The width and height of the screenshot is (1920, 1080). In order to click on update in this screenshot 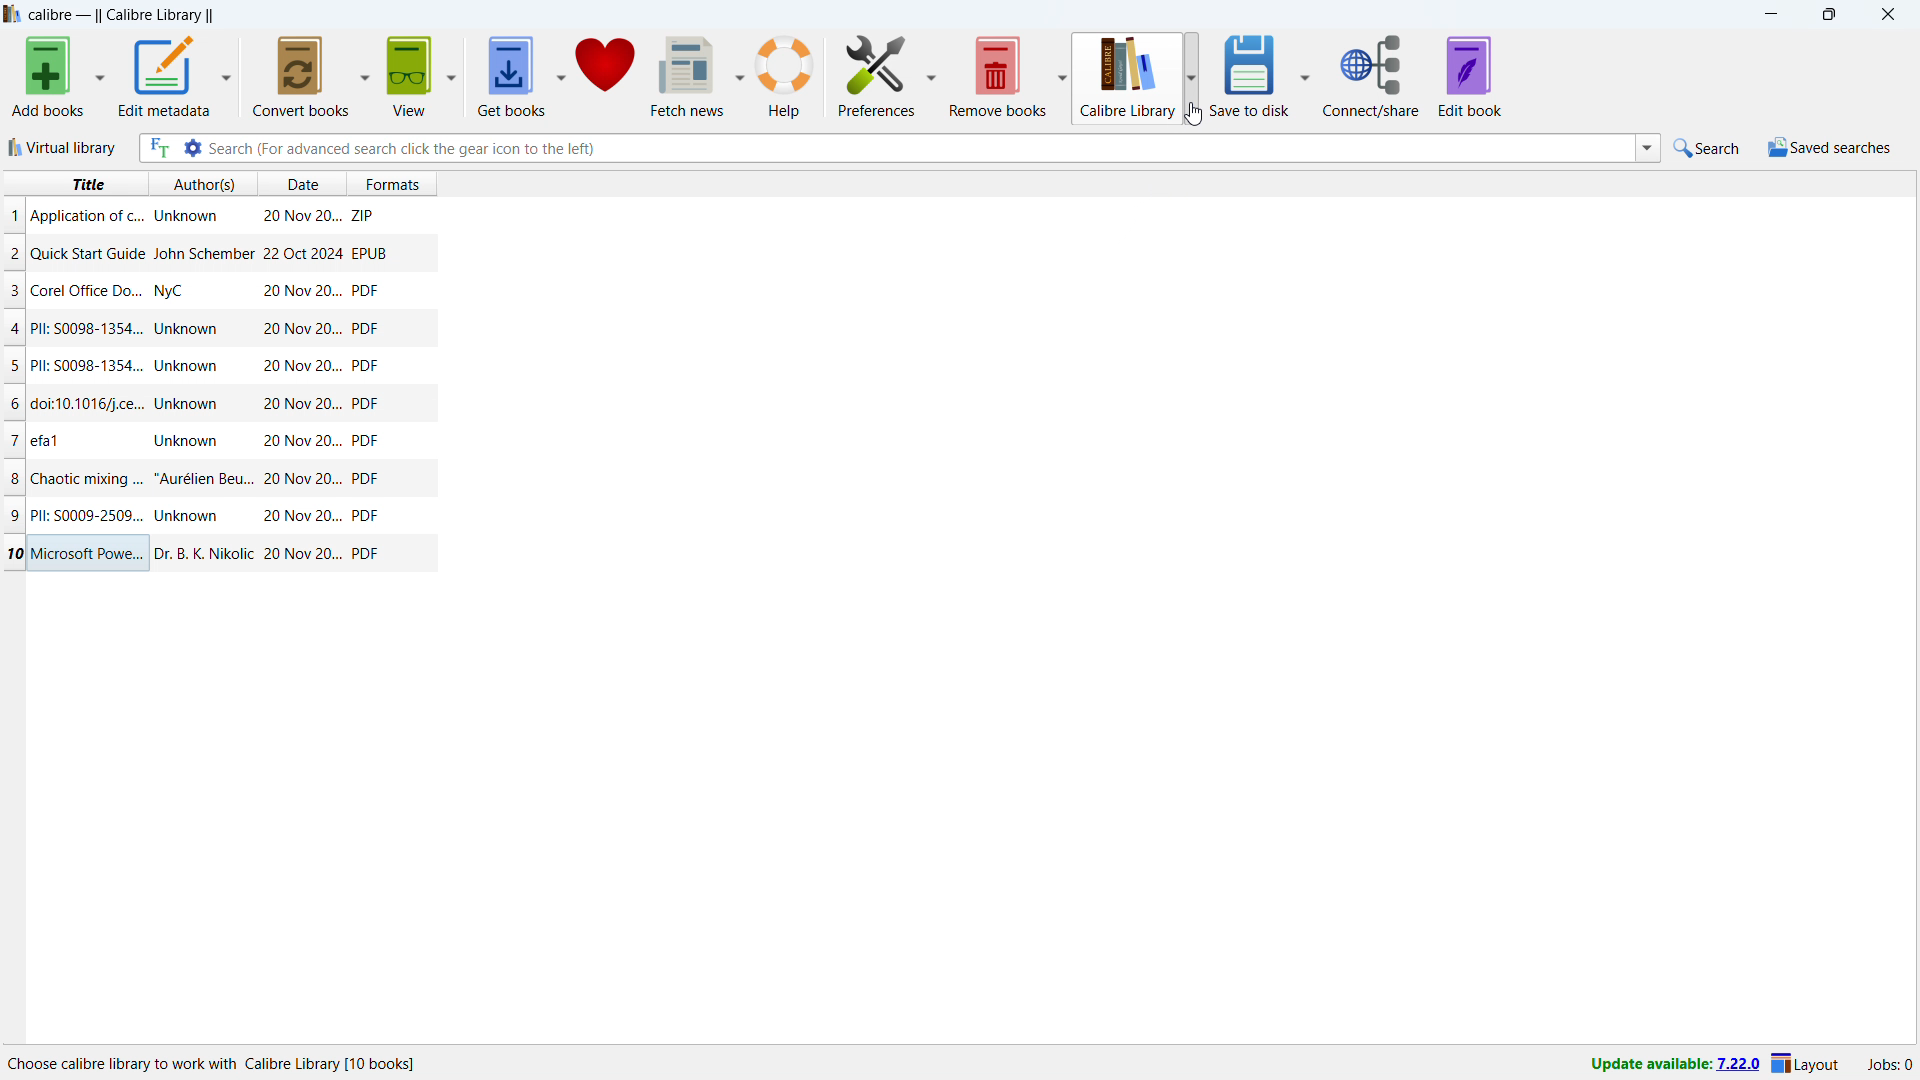, I will do `click(1674, 1065)`.